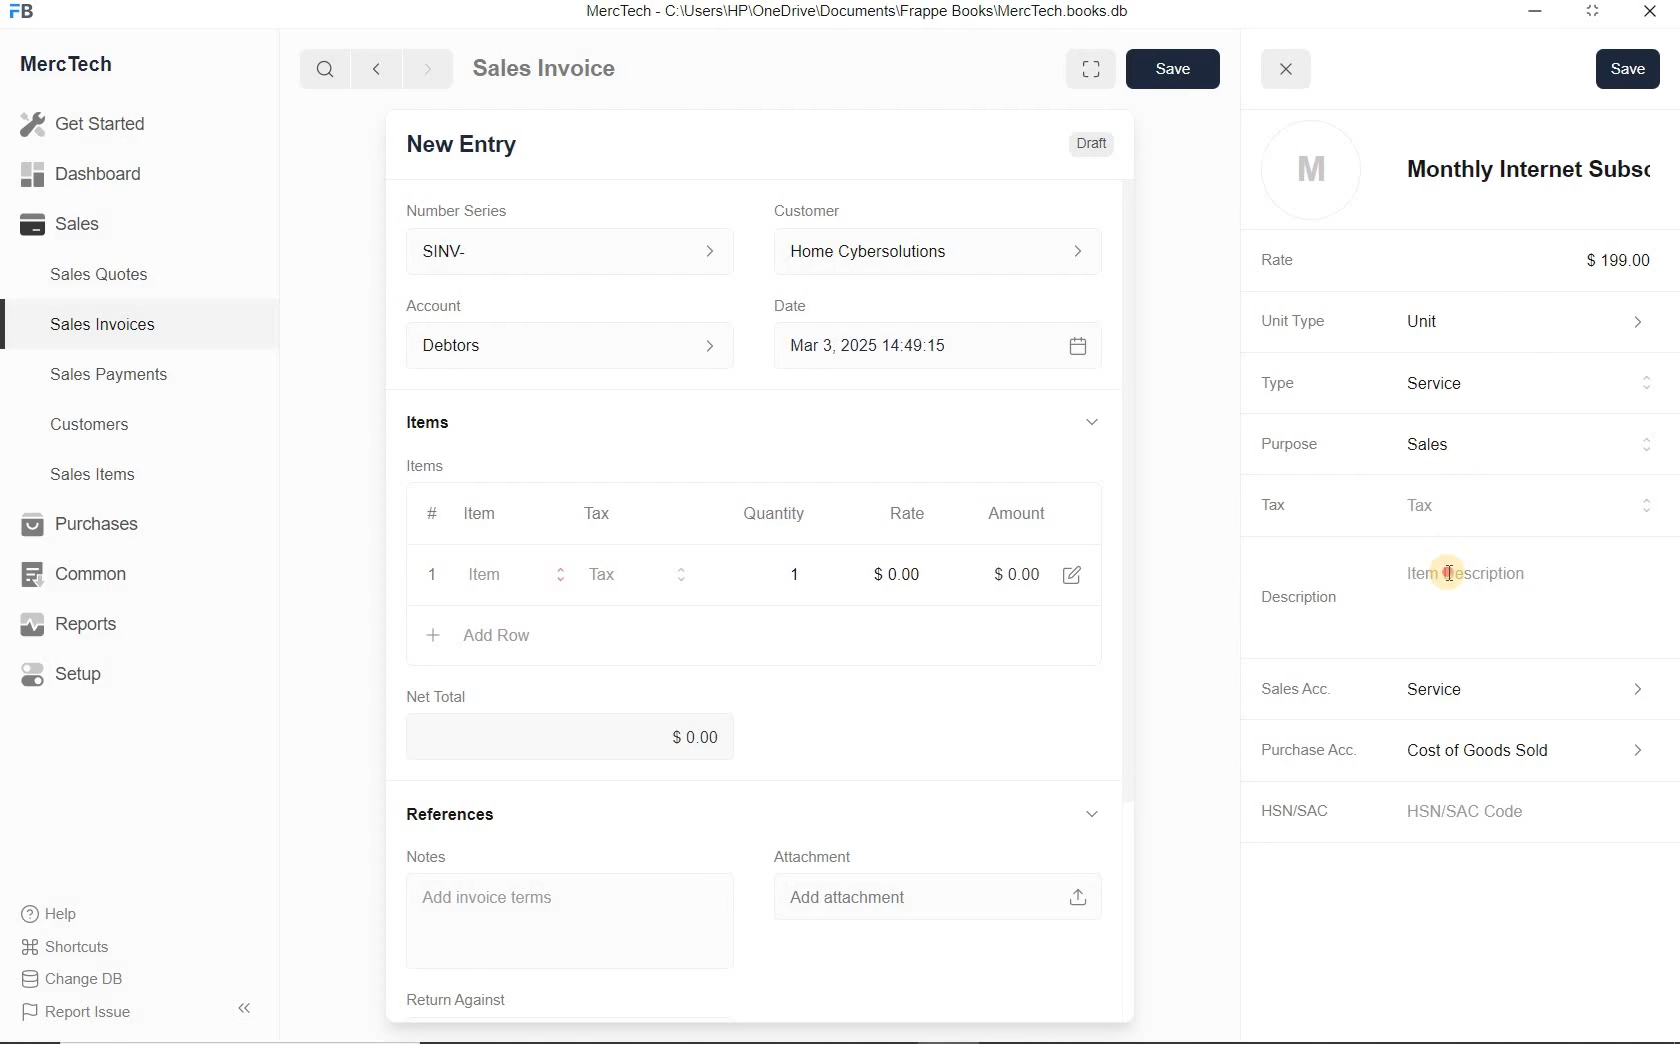 The image size is (1680, 1044). I want to click on Save, so click(1629, 66).